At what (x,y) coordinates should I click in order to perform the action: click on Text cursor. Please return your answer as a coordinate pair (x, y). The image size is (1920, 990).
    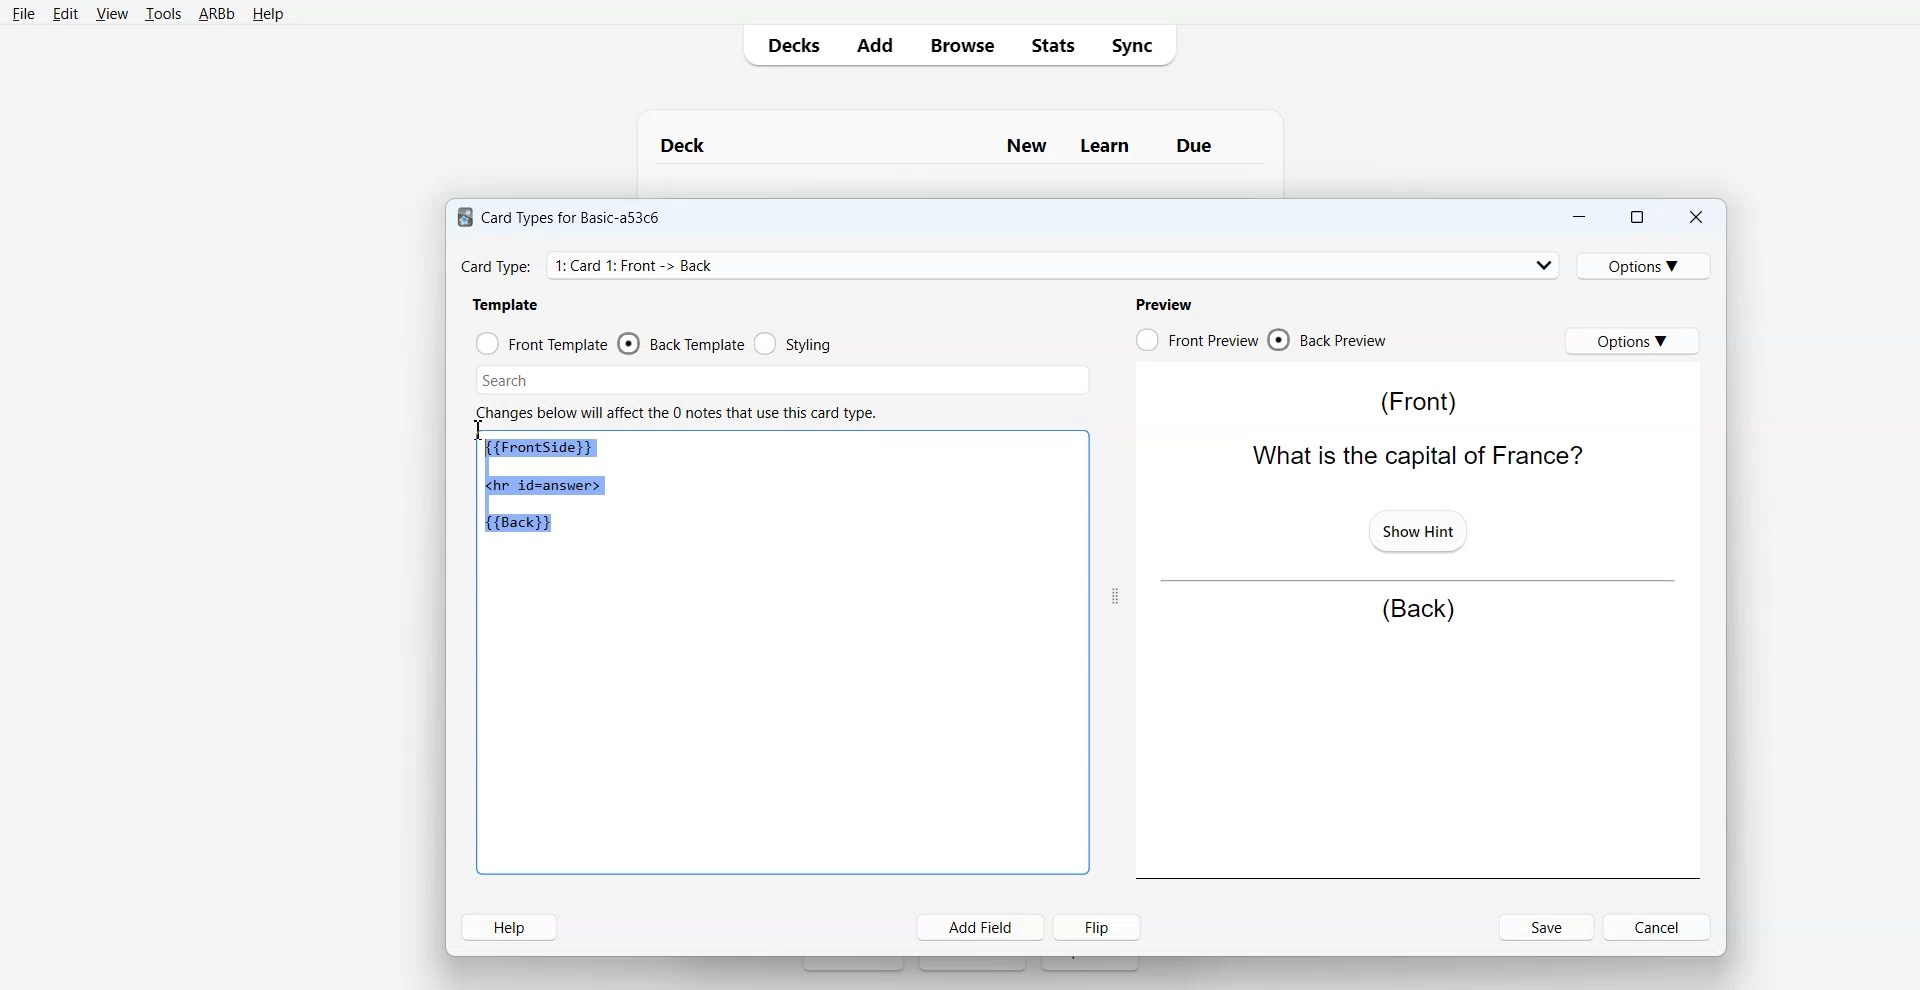
    Looking at the image, I should click on (480, 433).